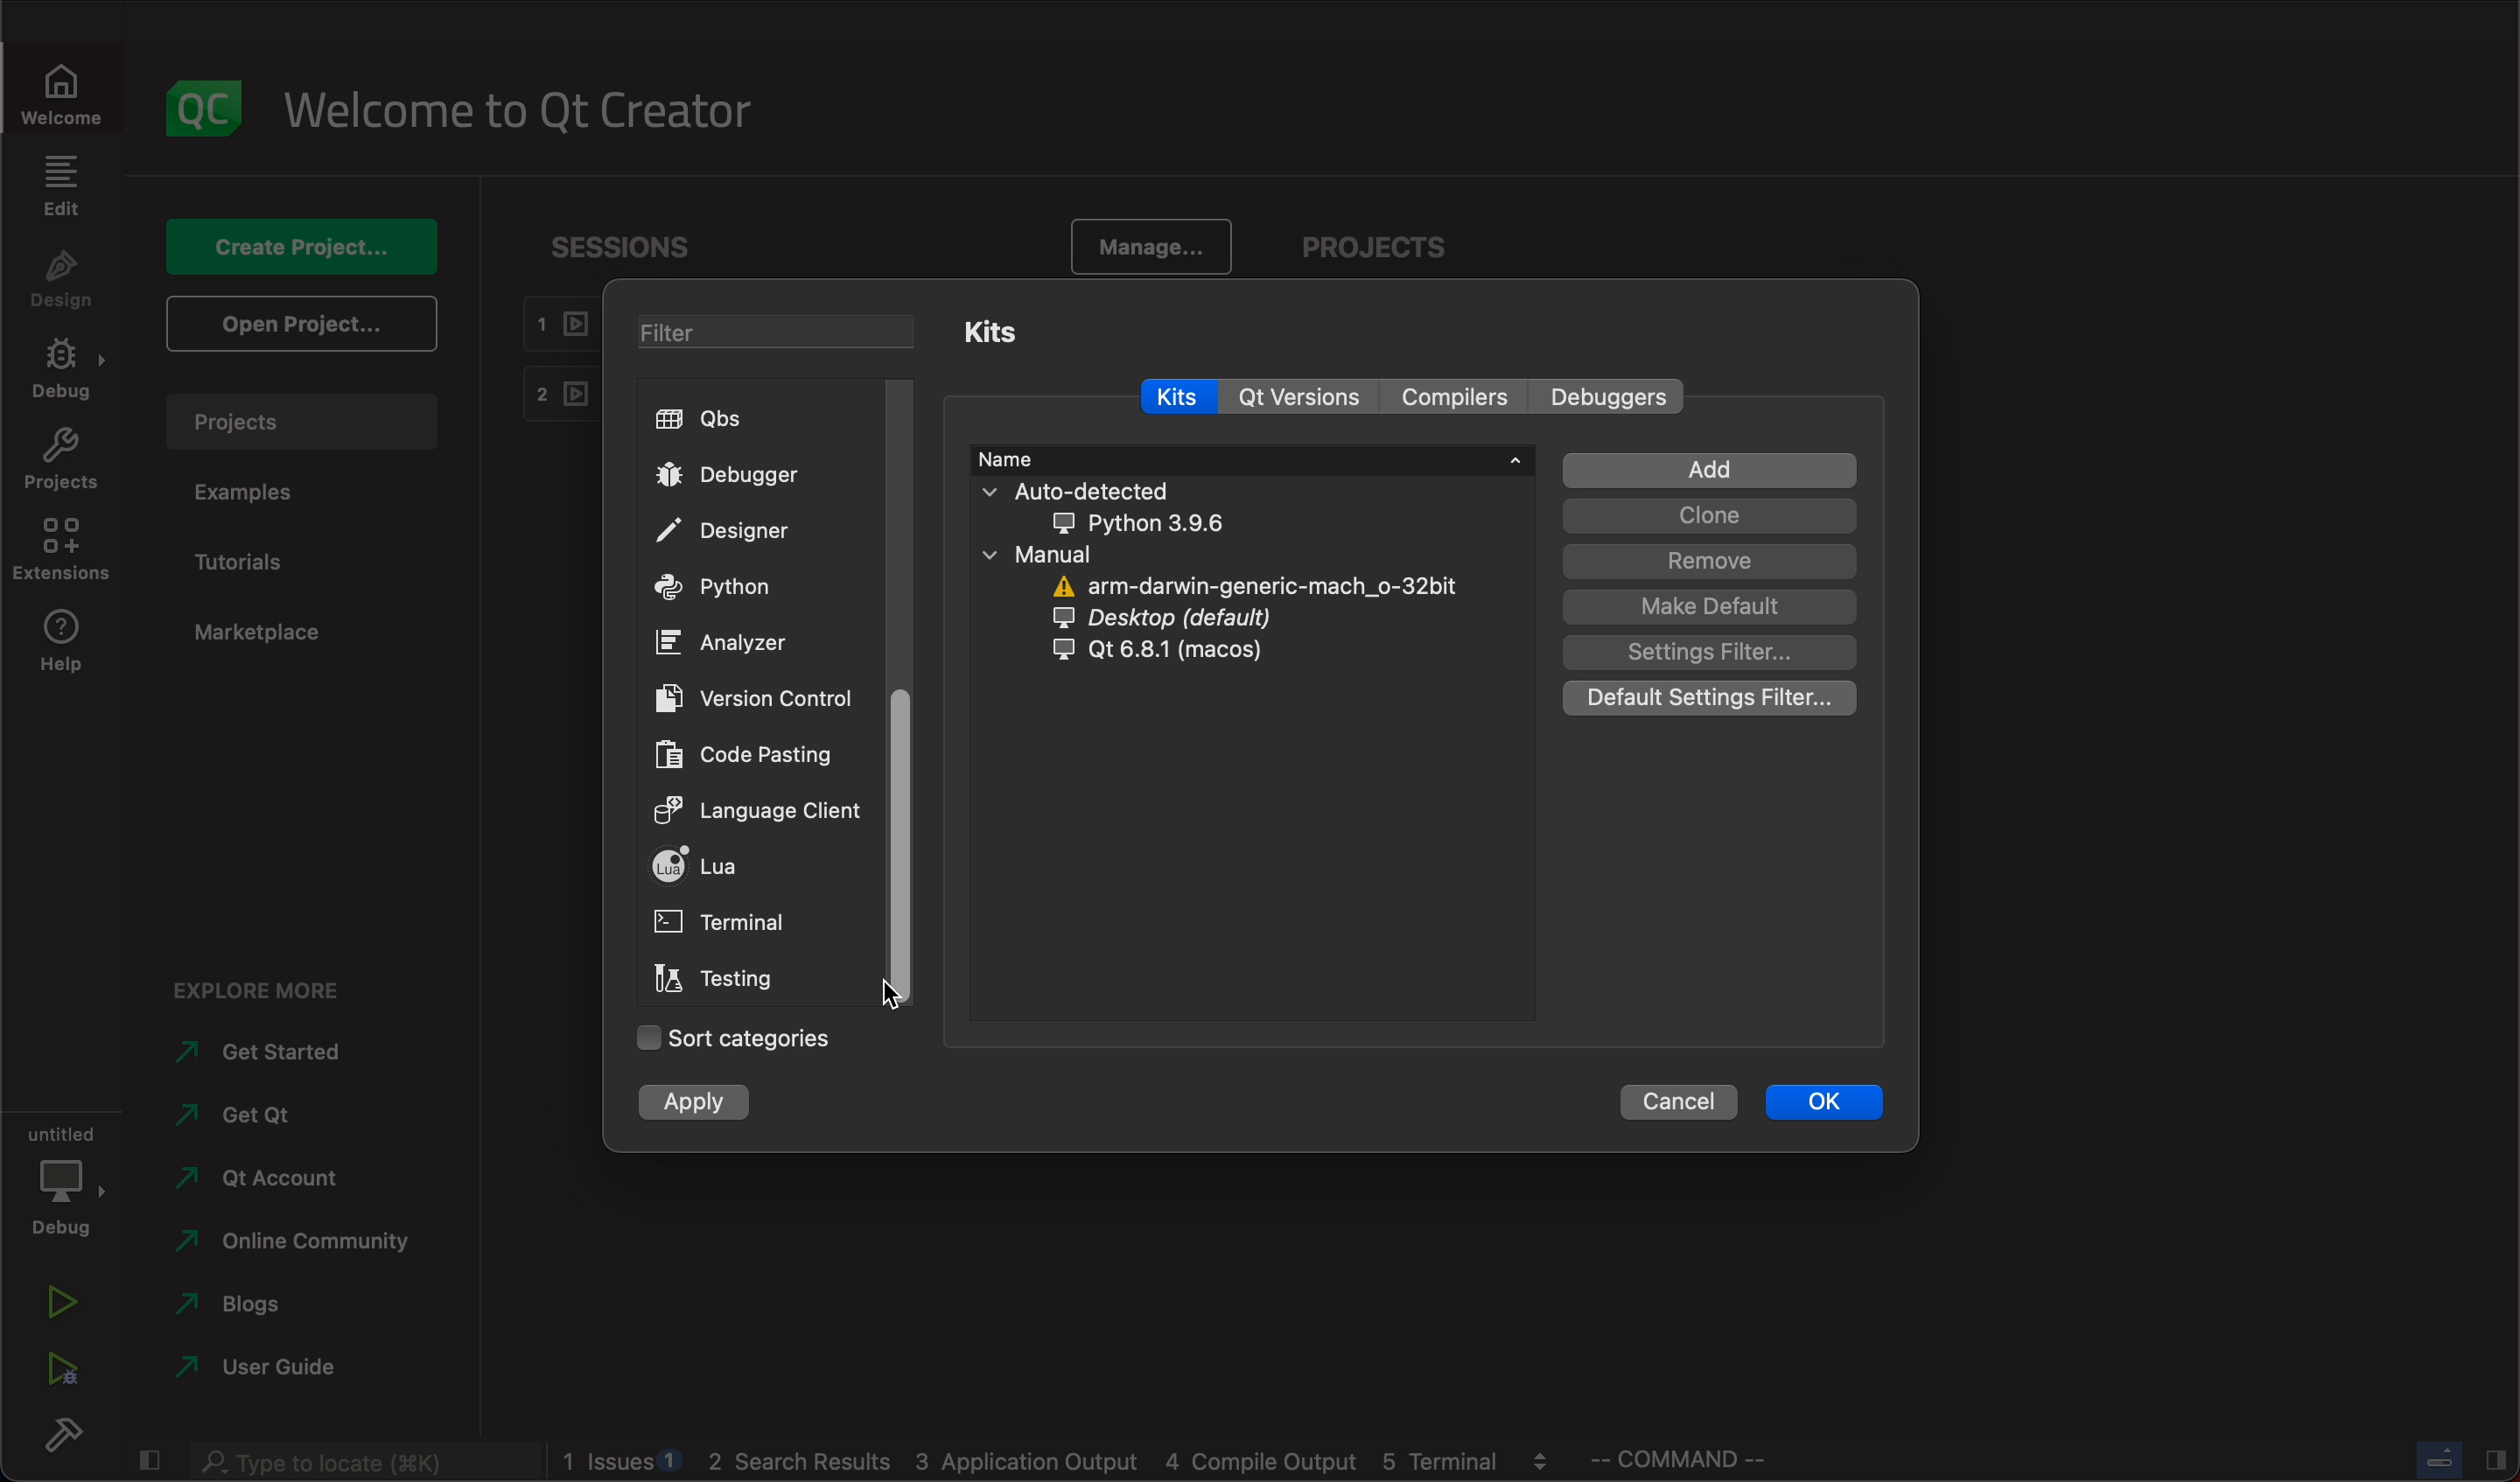 The width and height of the screenshot is (2520, 1482). What do you see at coordinates (1451, 397) in the screenshot?
I see `compilers` at bounding box center [1451, 397].